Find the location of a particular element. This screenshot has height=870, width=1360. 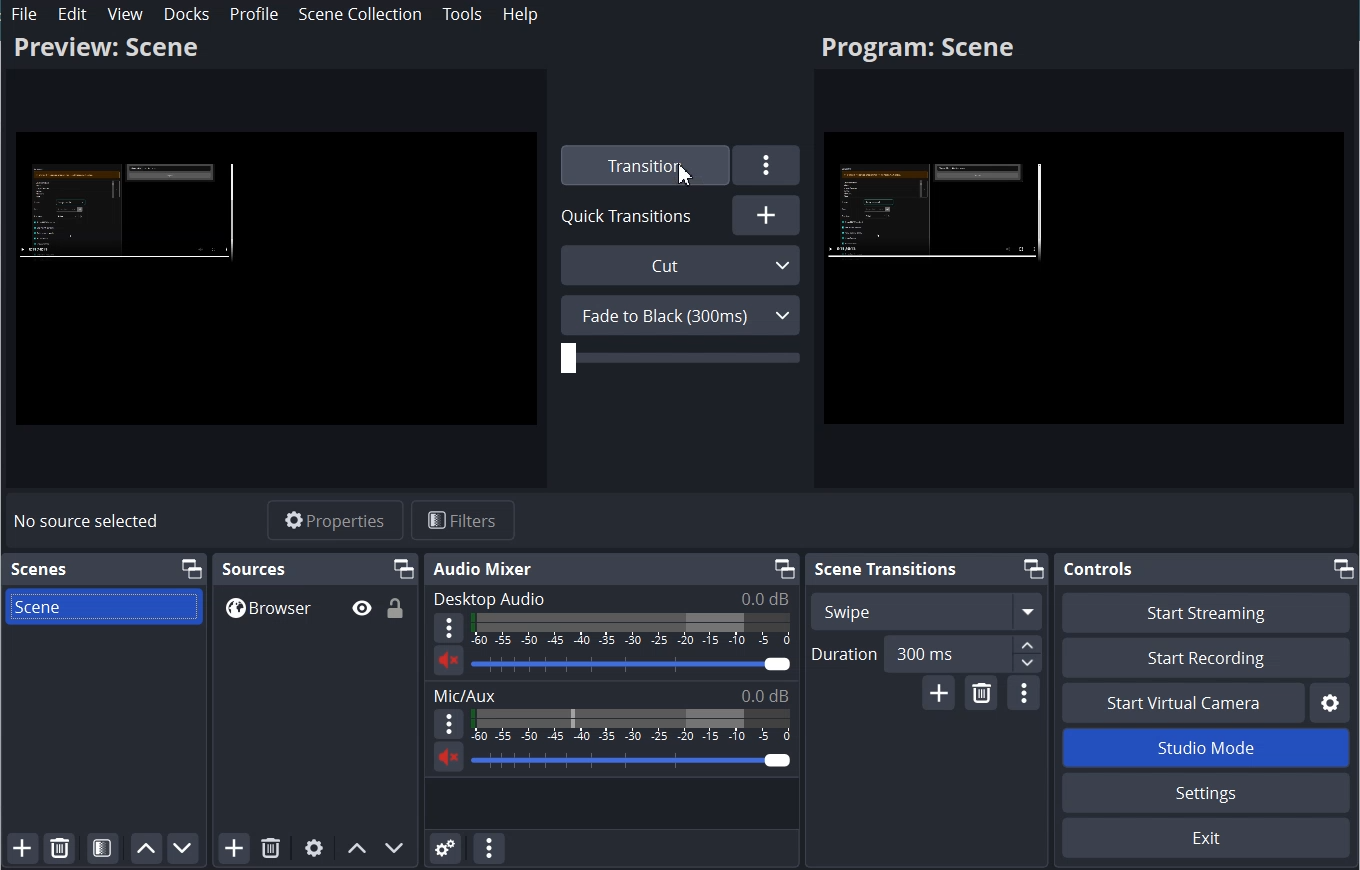

Text is located at coordinates (255, 568).